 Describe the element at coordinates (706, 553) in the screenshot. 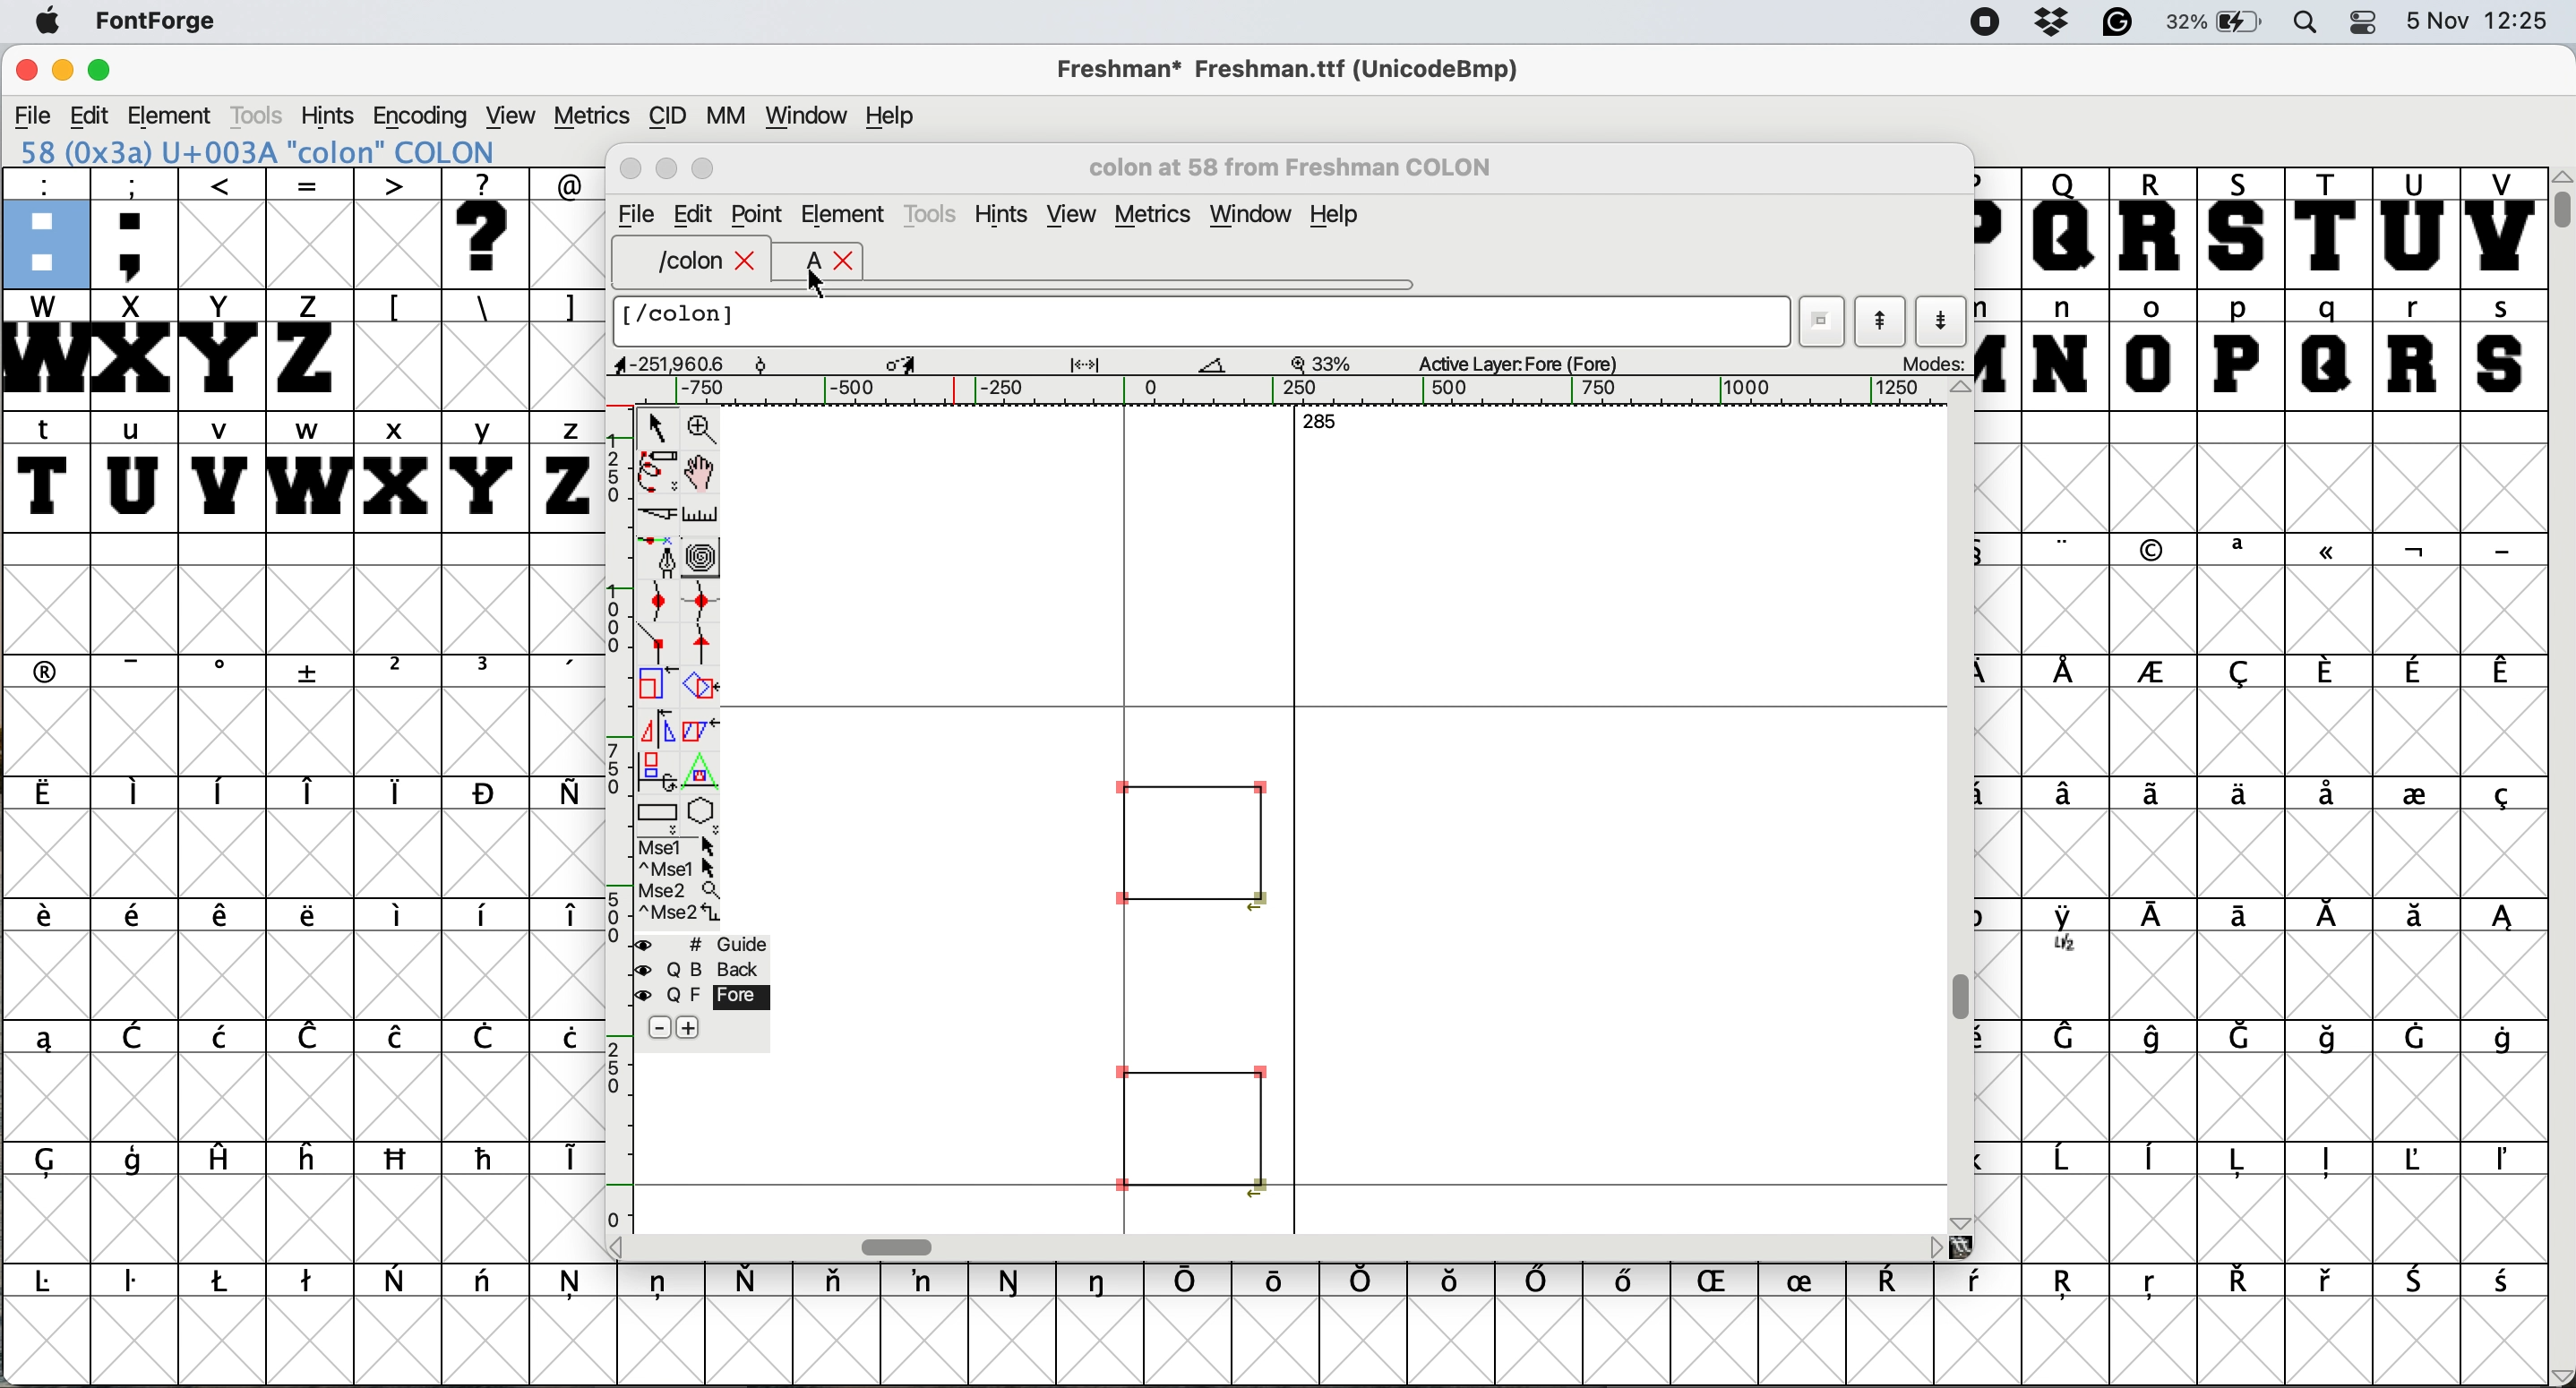

I see `change whether spiro is active or not` at that location.